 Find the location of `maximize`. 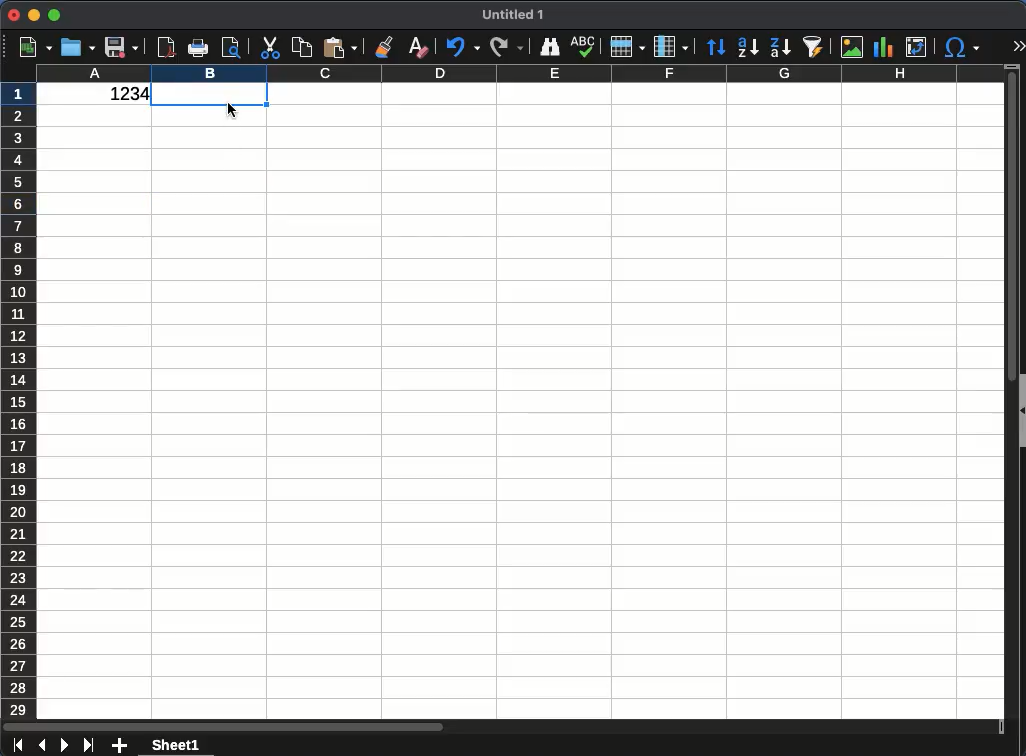

maximize is located at coordinates (54, 16).